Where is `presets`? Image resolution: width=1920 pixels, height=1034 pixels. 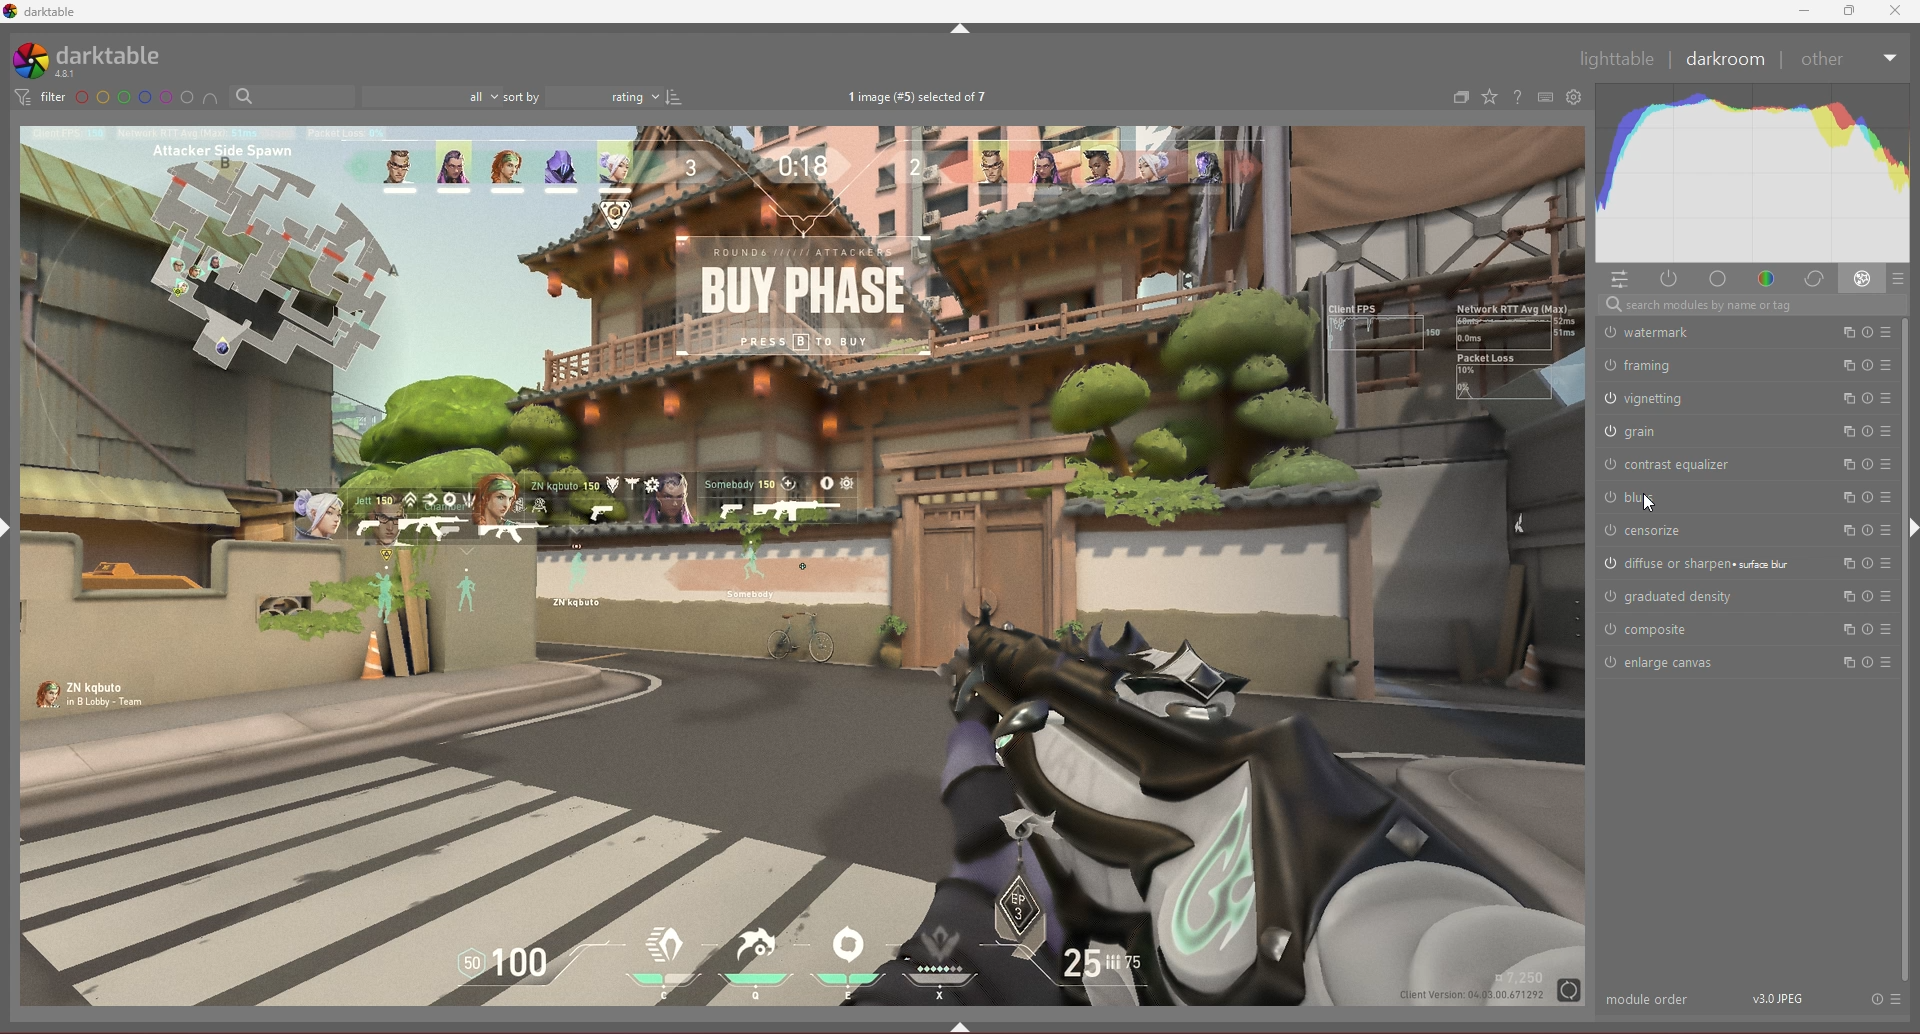 presets is located at coordinates (1885, 563).